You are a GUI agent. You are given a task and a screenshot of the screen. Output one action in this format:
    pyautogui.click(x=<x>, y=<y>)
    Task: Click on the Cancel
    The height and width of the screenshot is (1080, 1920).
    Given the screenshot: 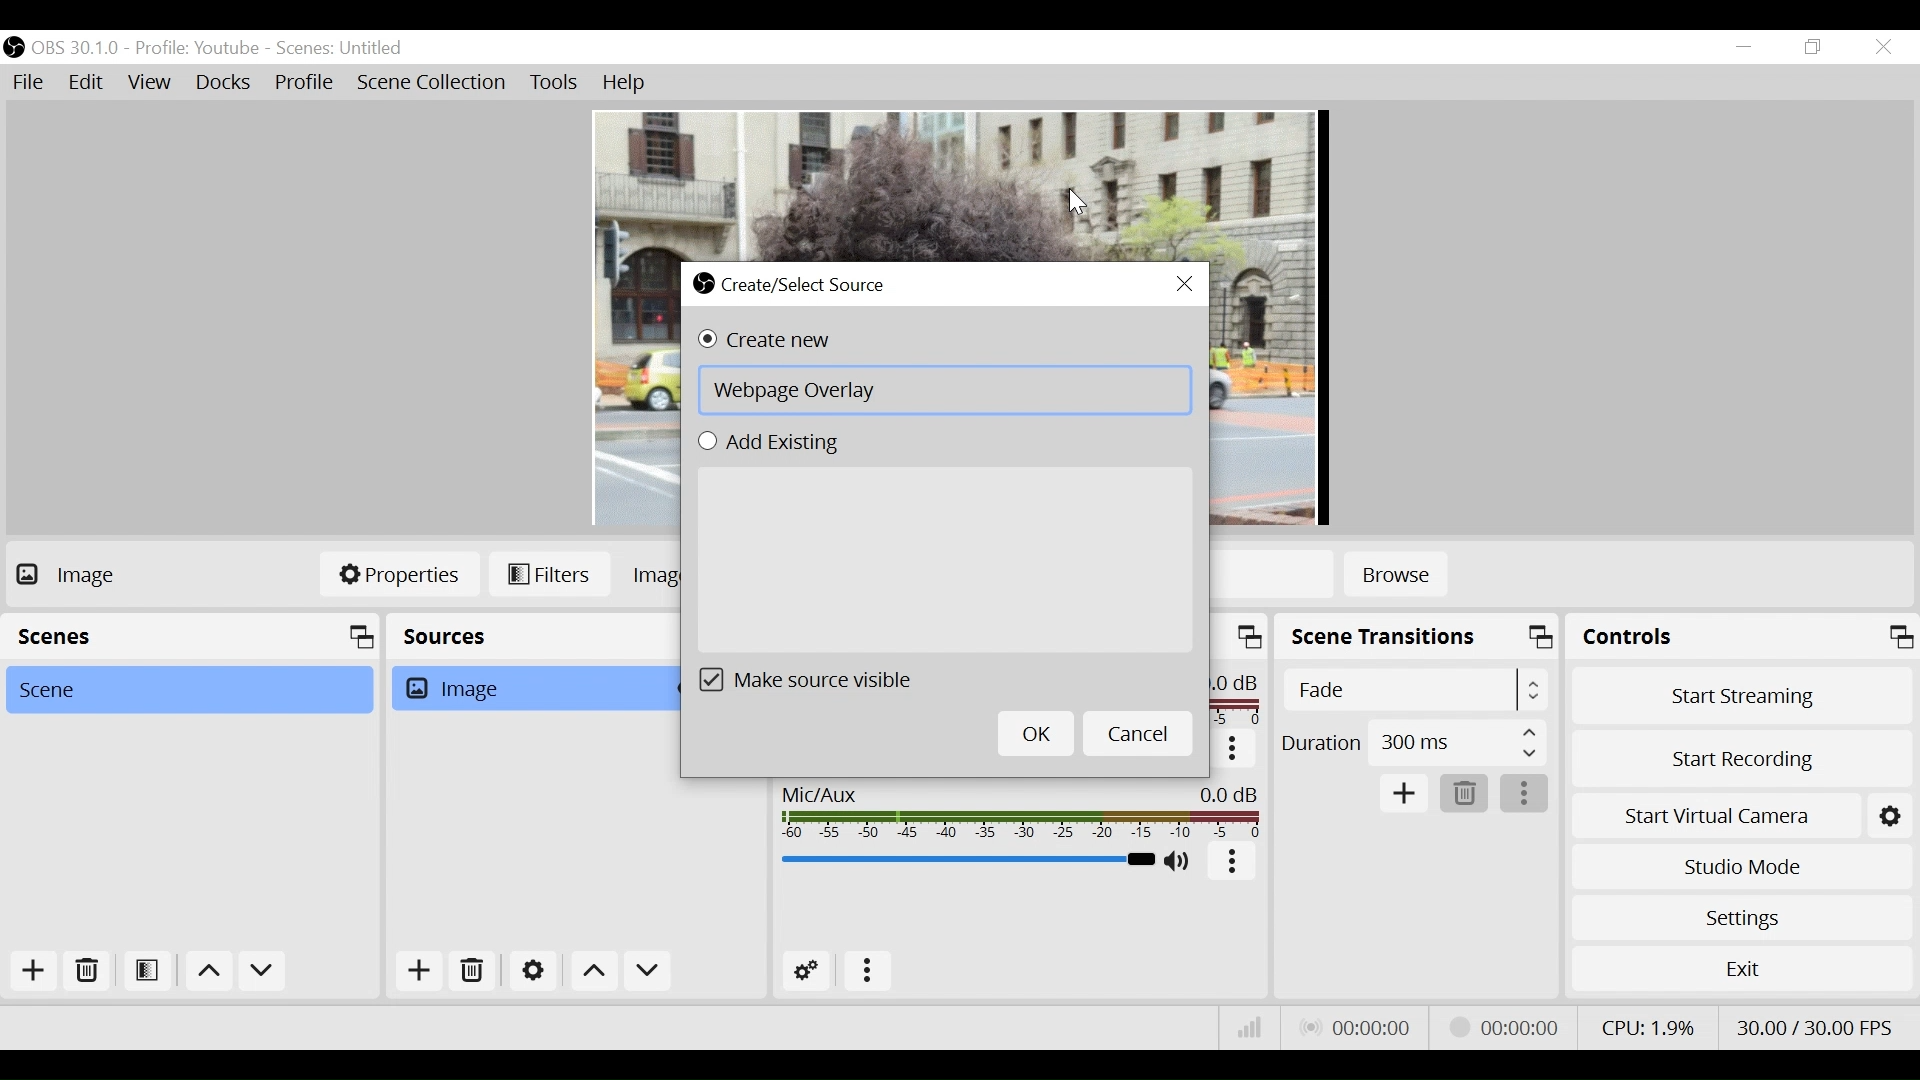 What is the action you would take?
    pyautogui.click(x=1138, y=733)
    